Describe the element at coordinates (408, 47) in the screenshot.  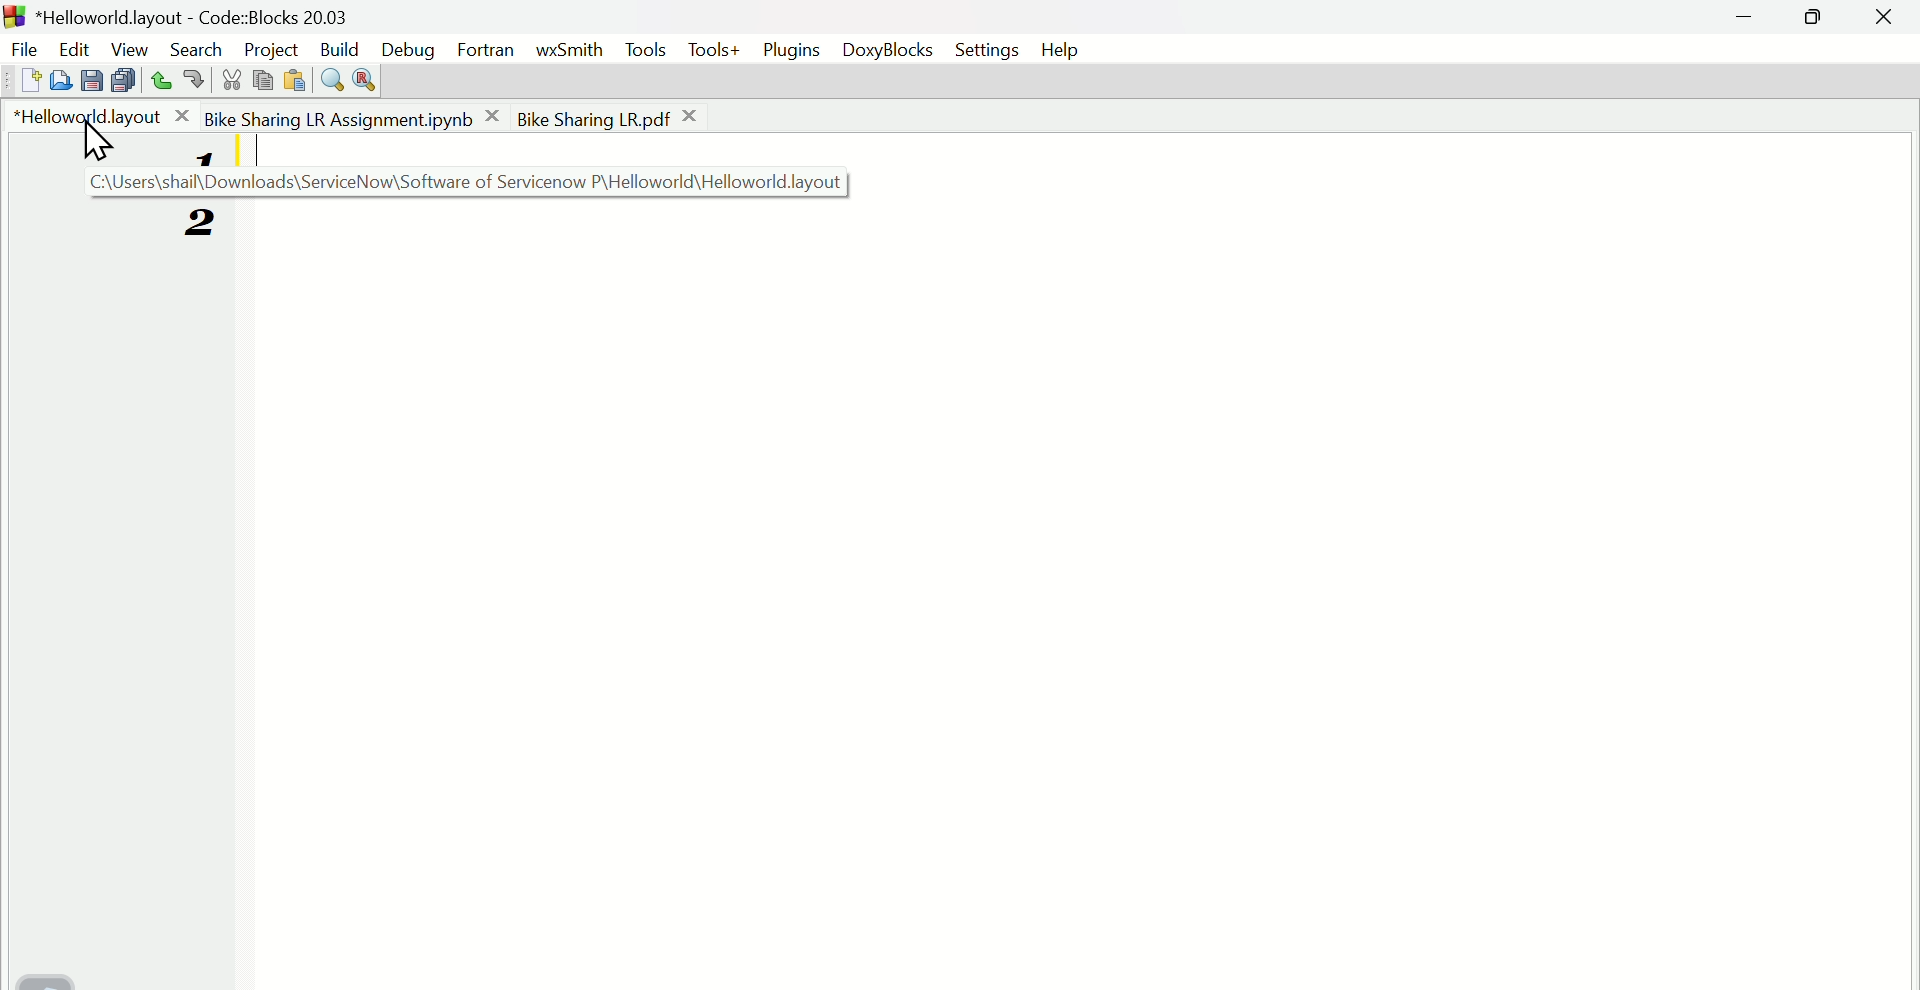
I see `Debug` at that location.